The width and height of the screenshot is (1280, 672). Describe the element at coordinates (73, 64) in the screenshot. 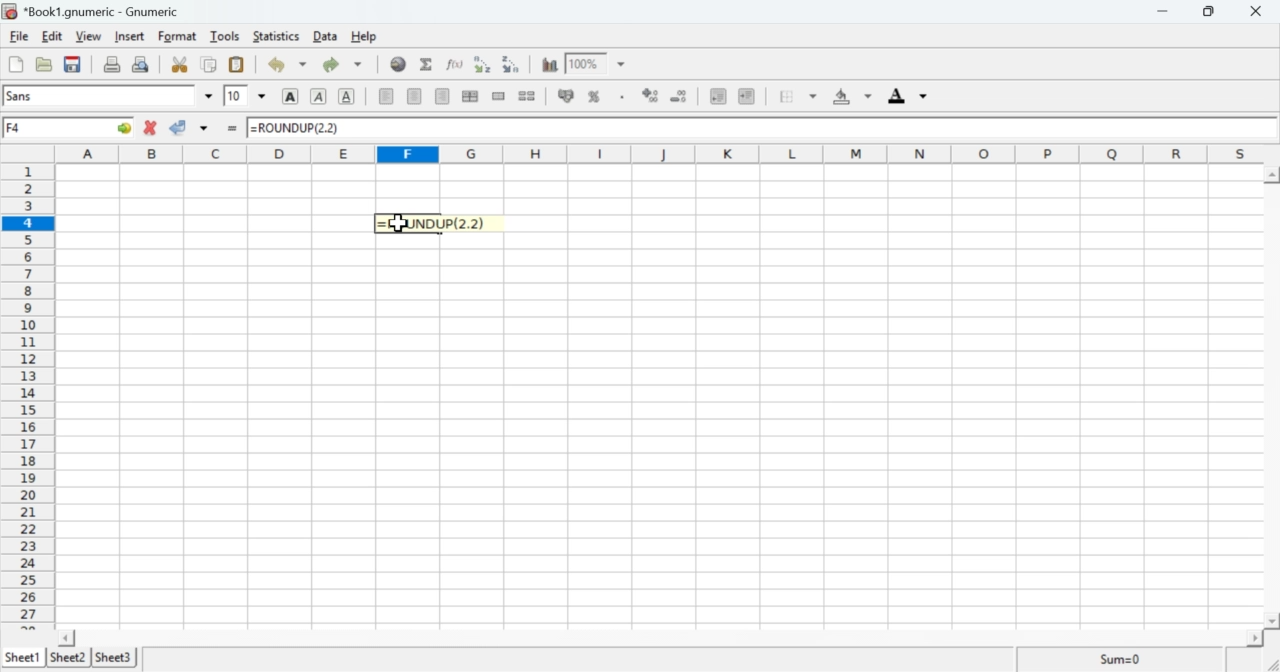

I see `Save` at that location.